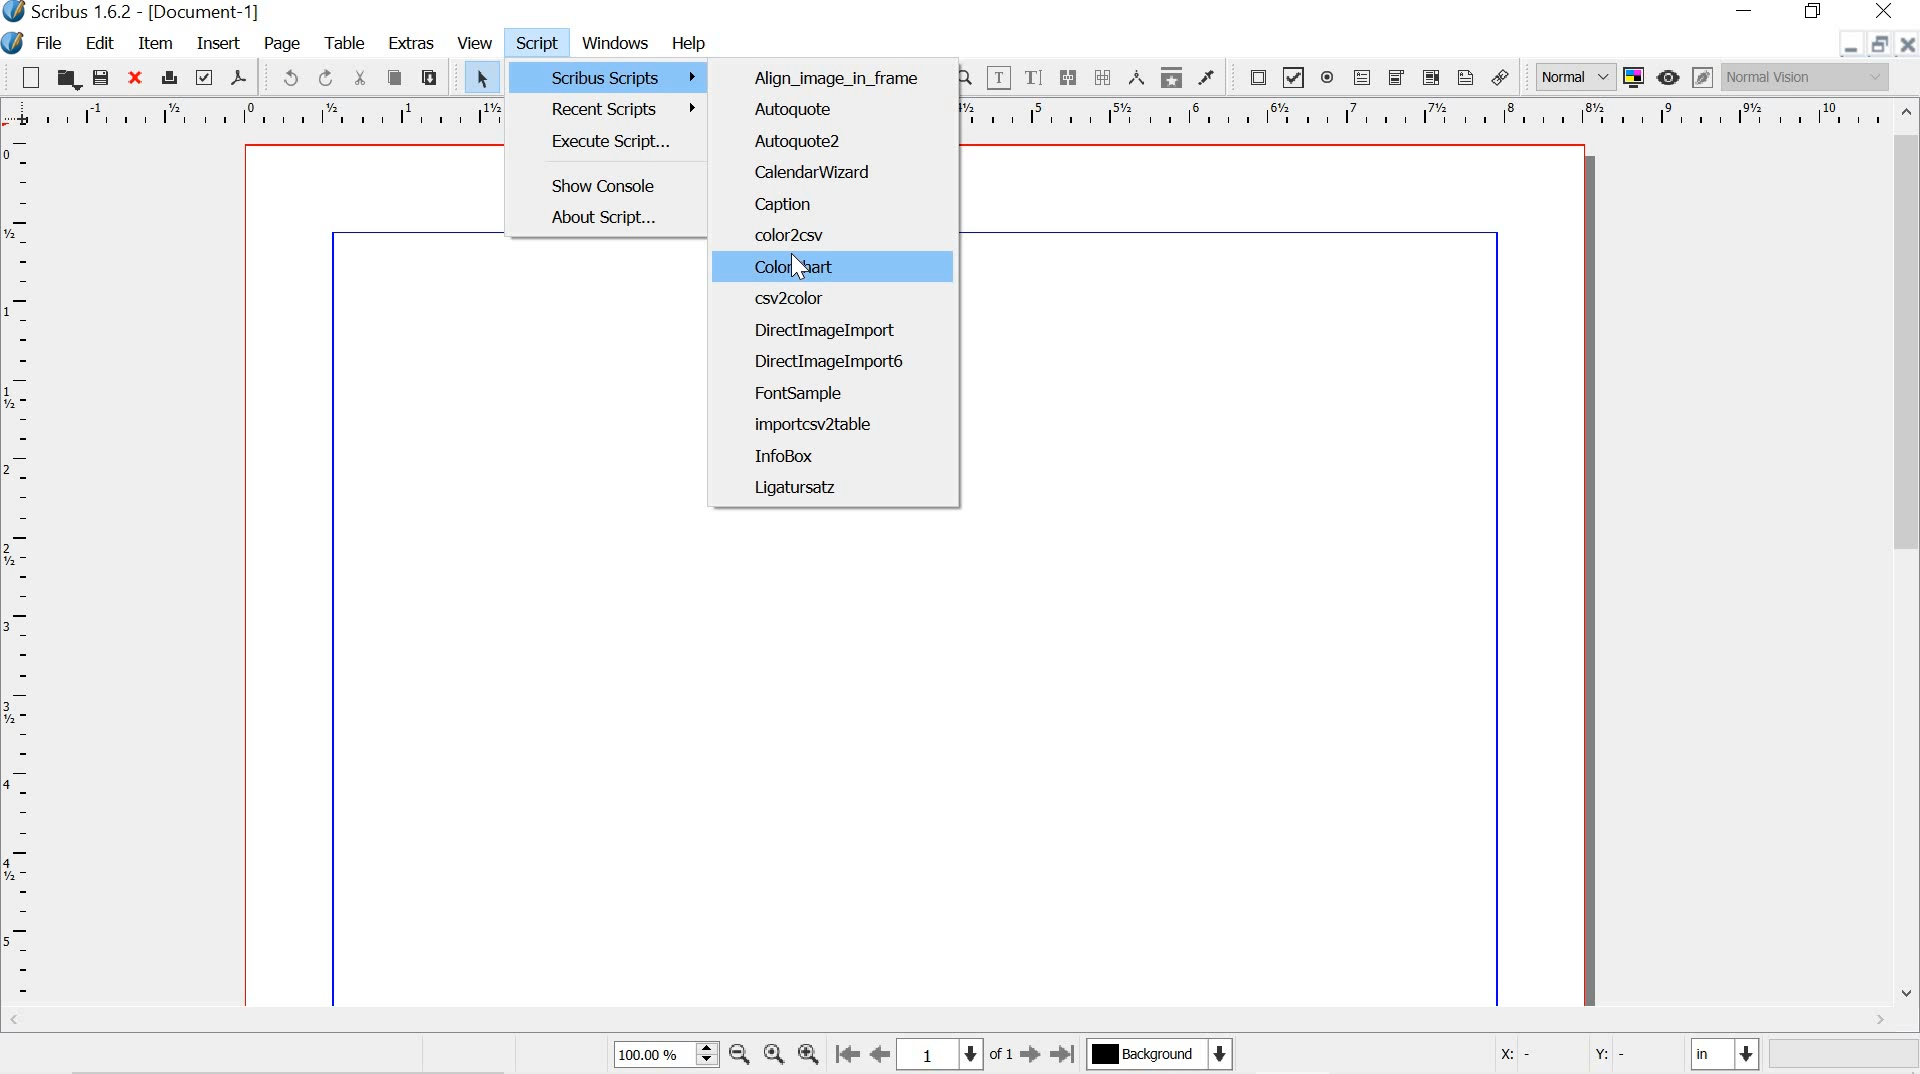 This screenshot has height=1074, width=1920. I want to click on zoom in, so click(806, 1053).